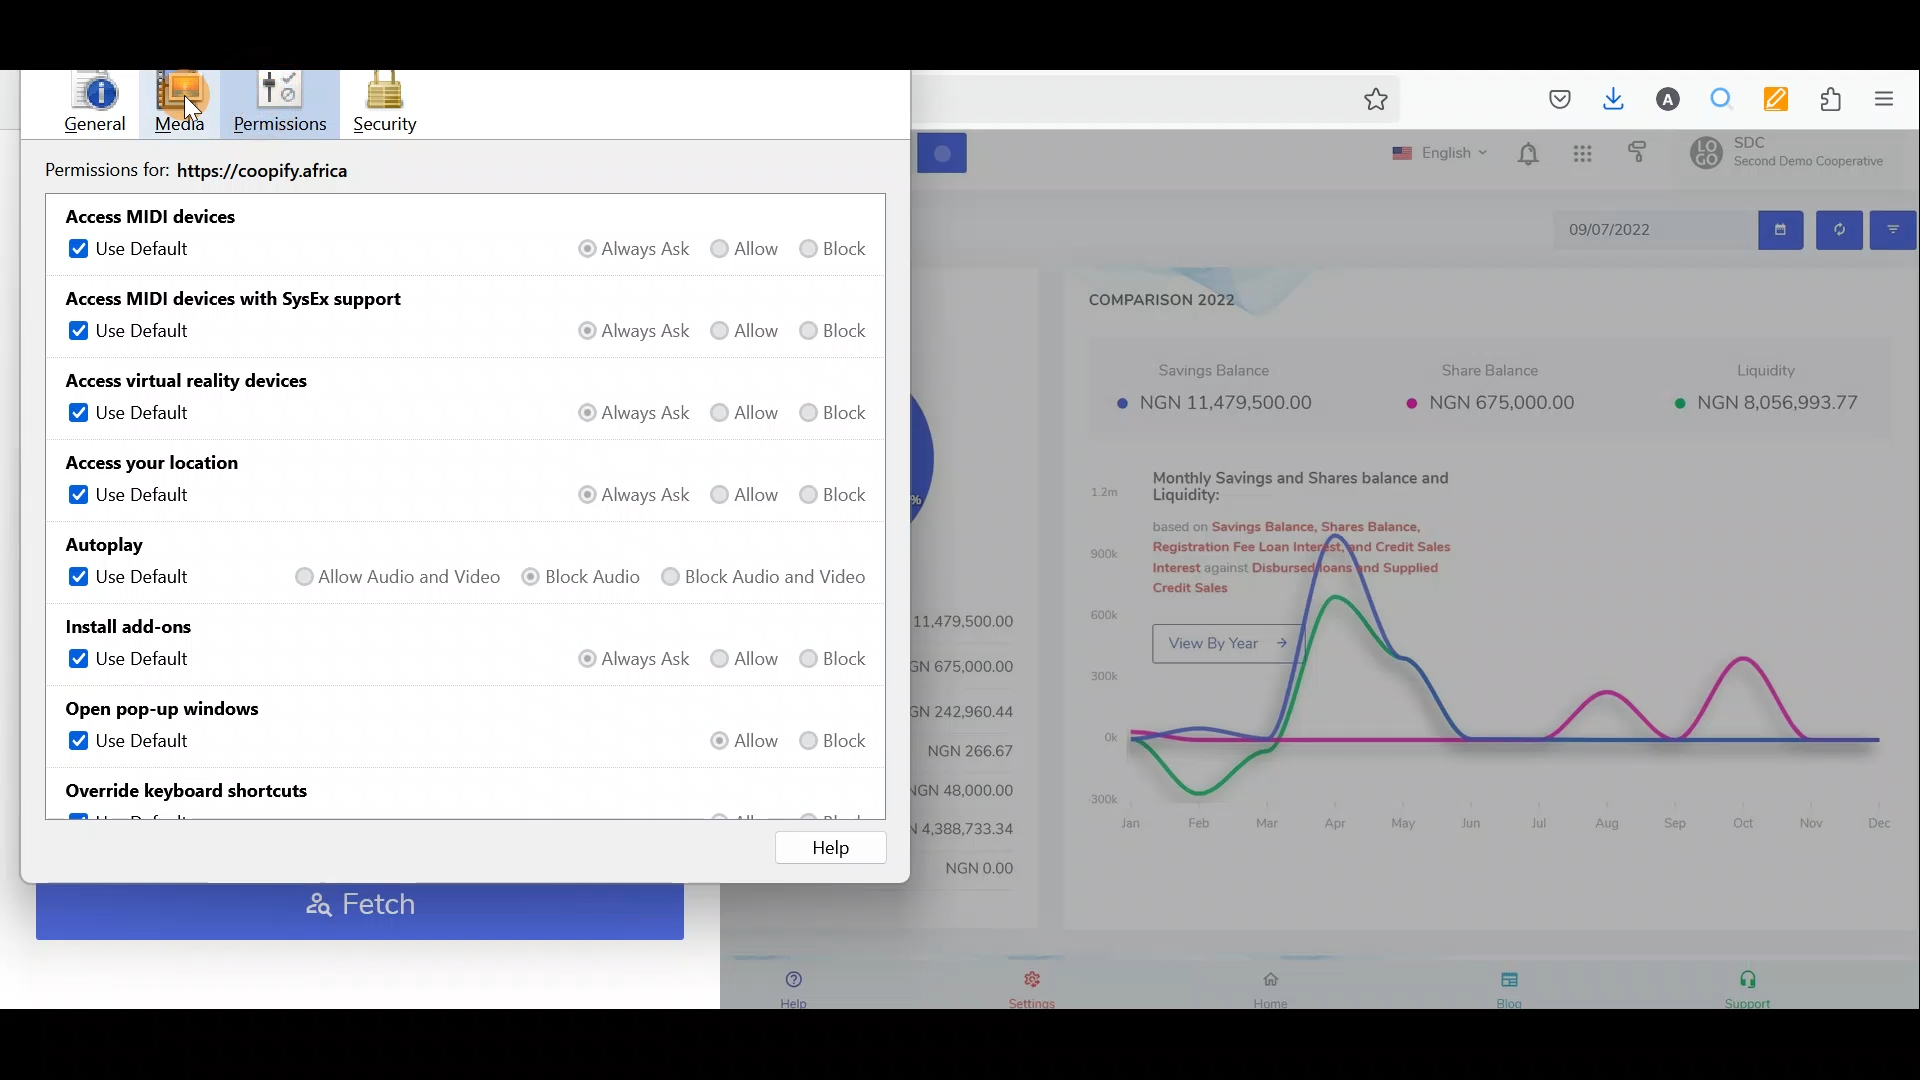 Image resolution: width=1920 pixels, height=1080 pixels. What do you see at coordinates (1714, 100) in the screenshot?
I see `Multiple search & highlight` at bounding box center [1714, 100].